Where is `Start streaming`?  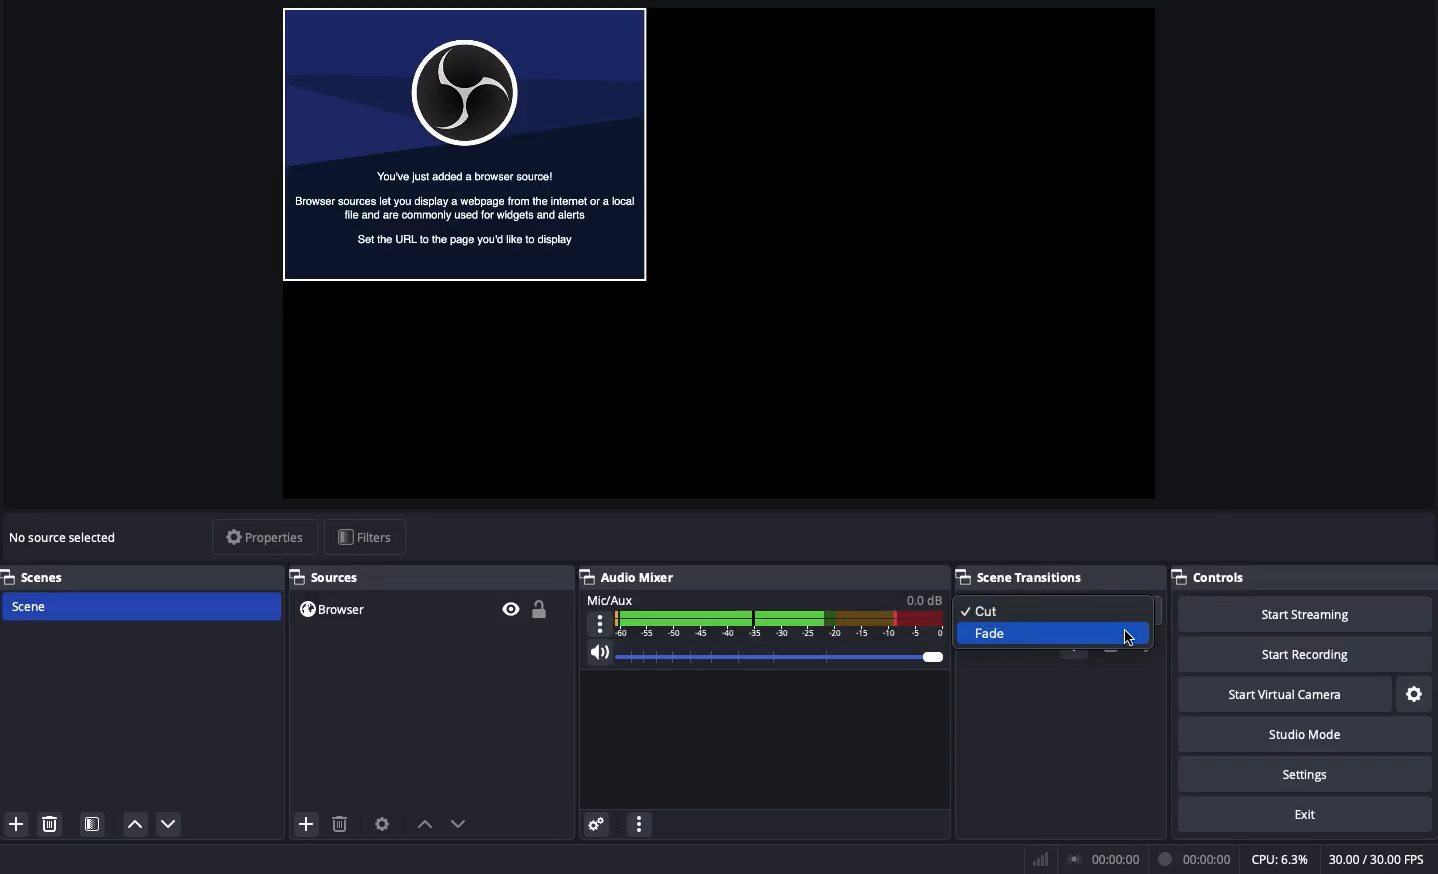 Start streaming is located at coordinates (1300, 613).